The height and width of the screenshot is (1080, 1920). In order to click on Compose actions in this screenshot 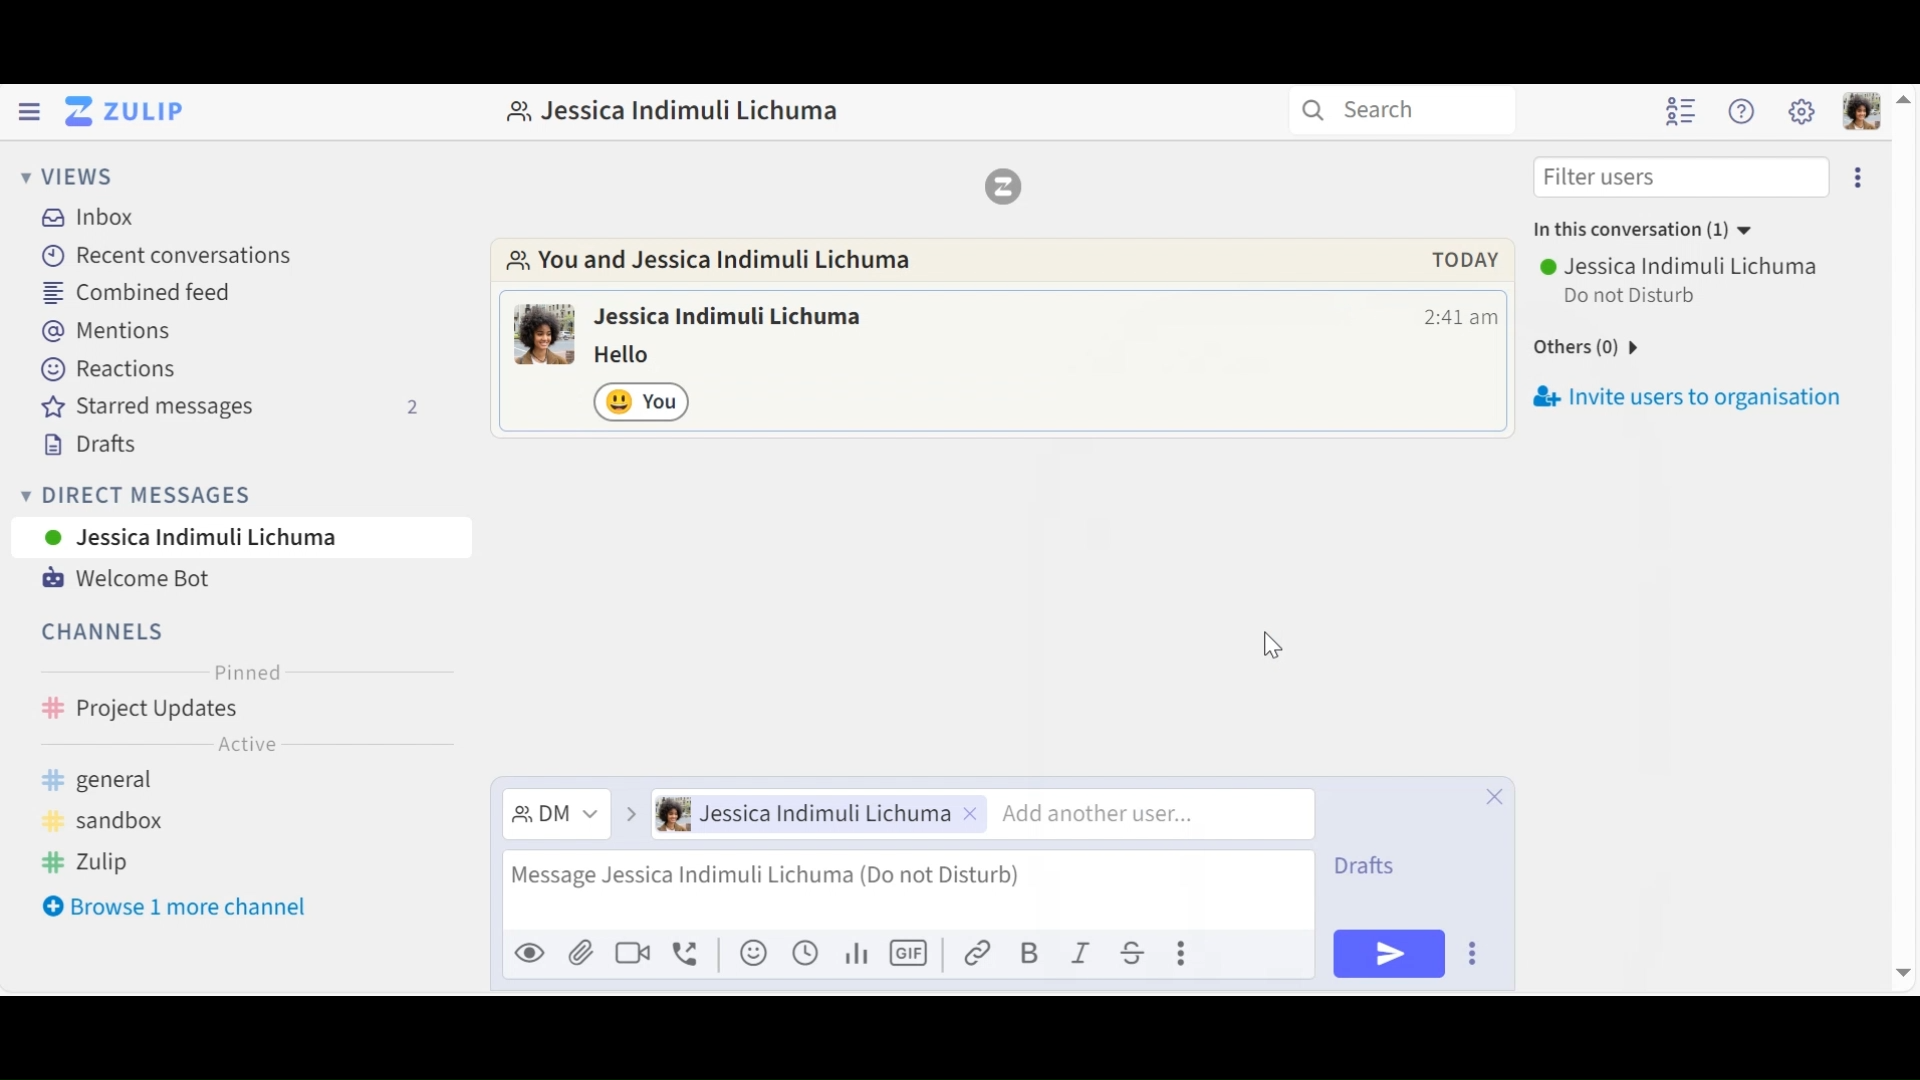, I will do `click(1186, 951)`.